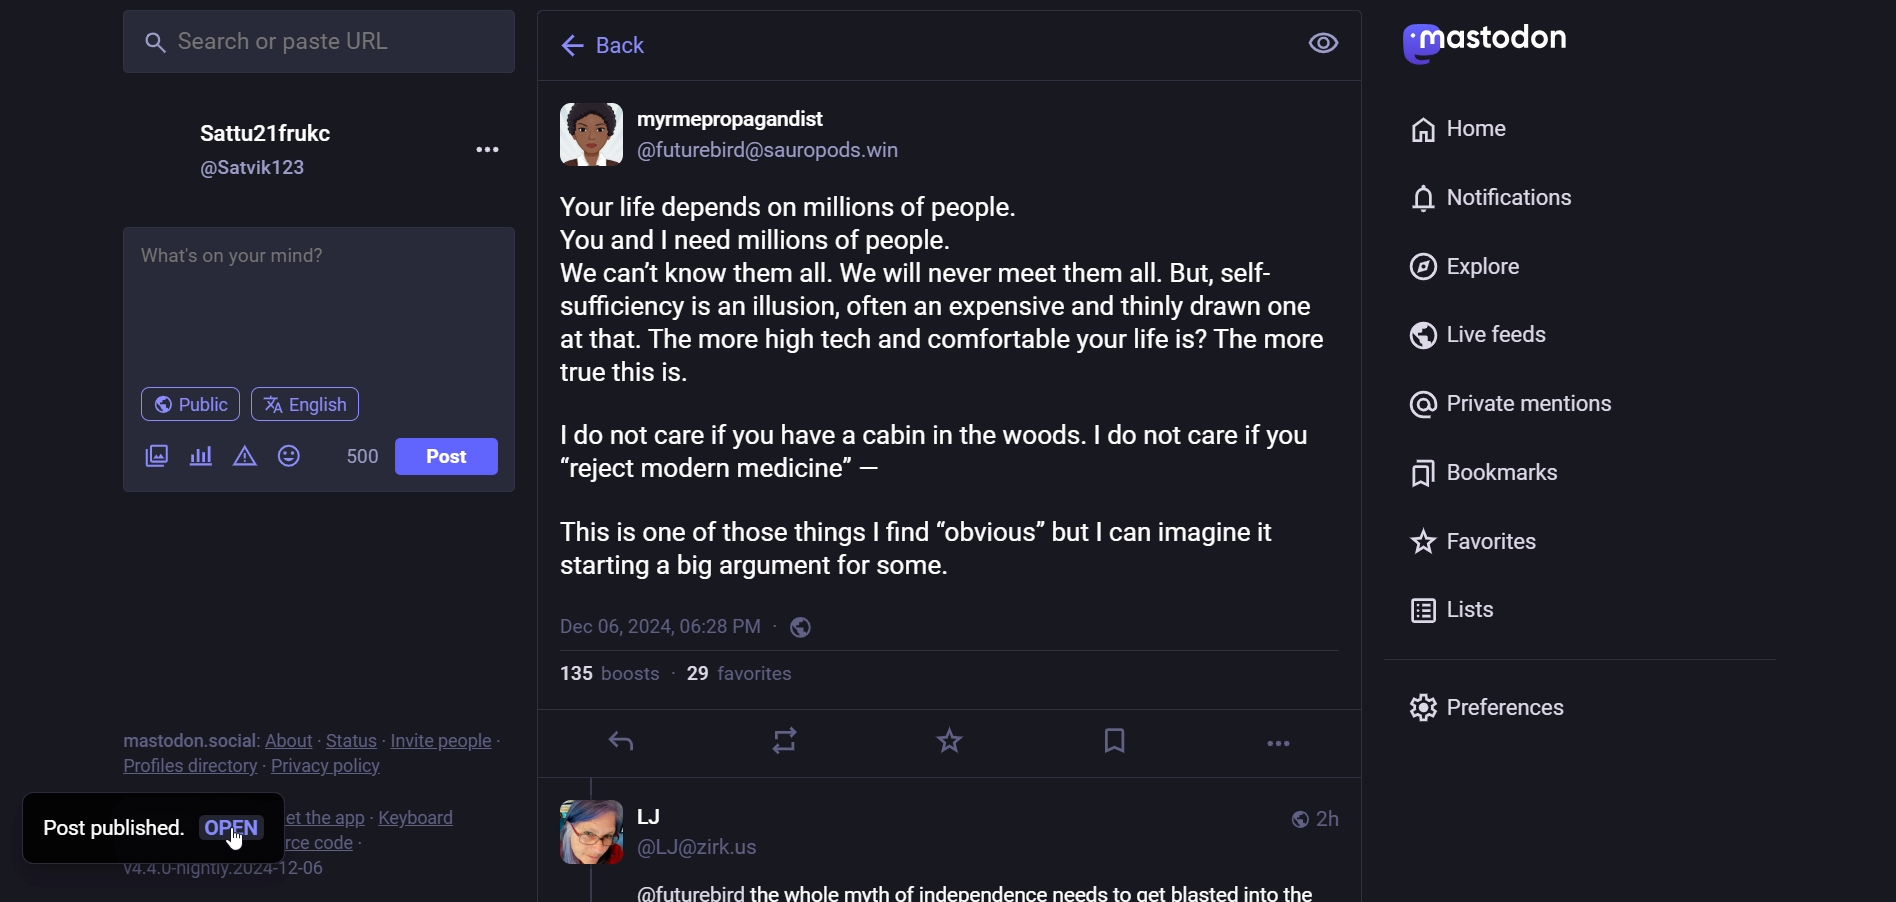 This screenshot has width=1896, height=902. What do you see at coordinates (149, 456) in the screenshot?
I see `images/videos` at bounding box center [149, 456].